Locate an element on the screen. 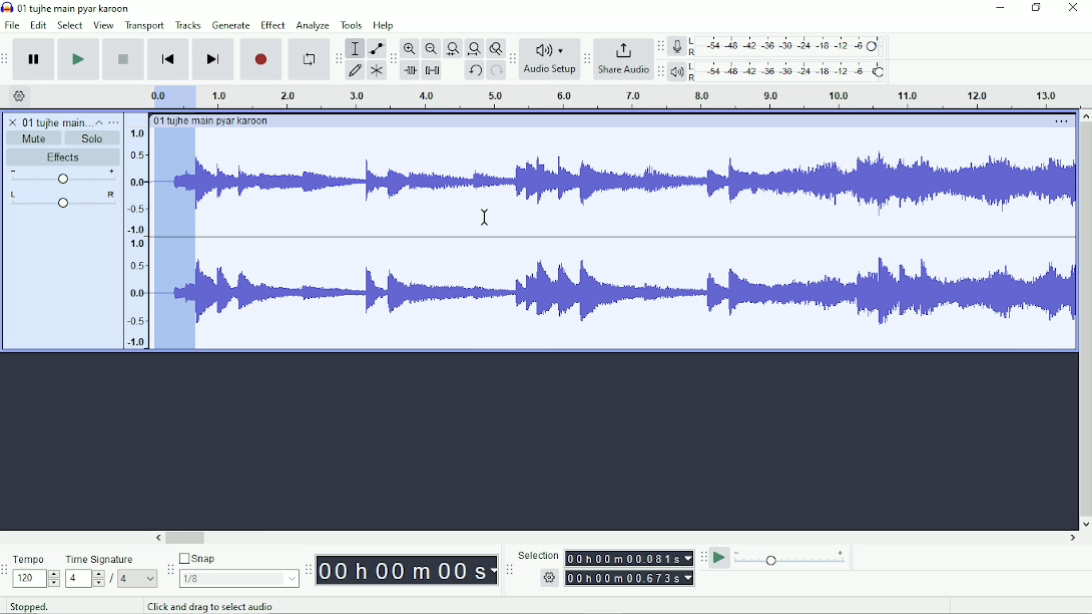 The image size is (1092, 614). Mute is located at coordinates (35, 138).